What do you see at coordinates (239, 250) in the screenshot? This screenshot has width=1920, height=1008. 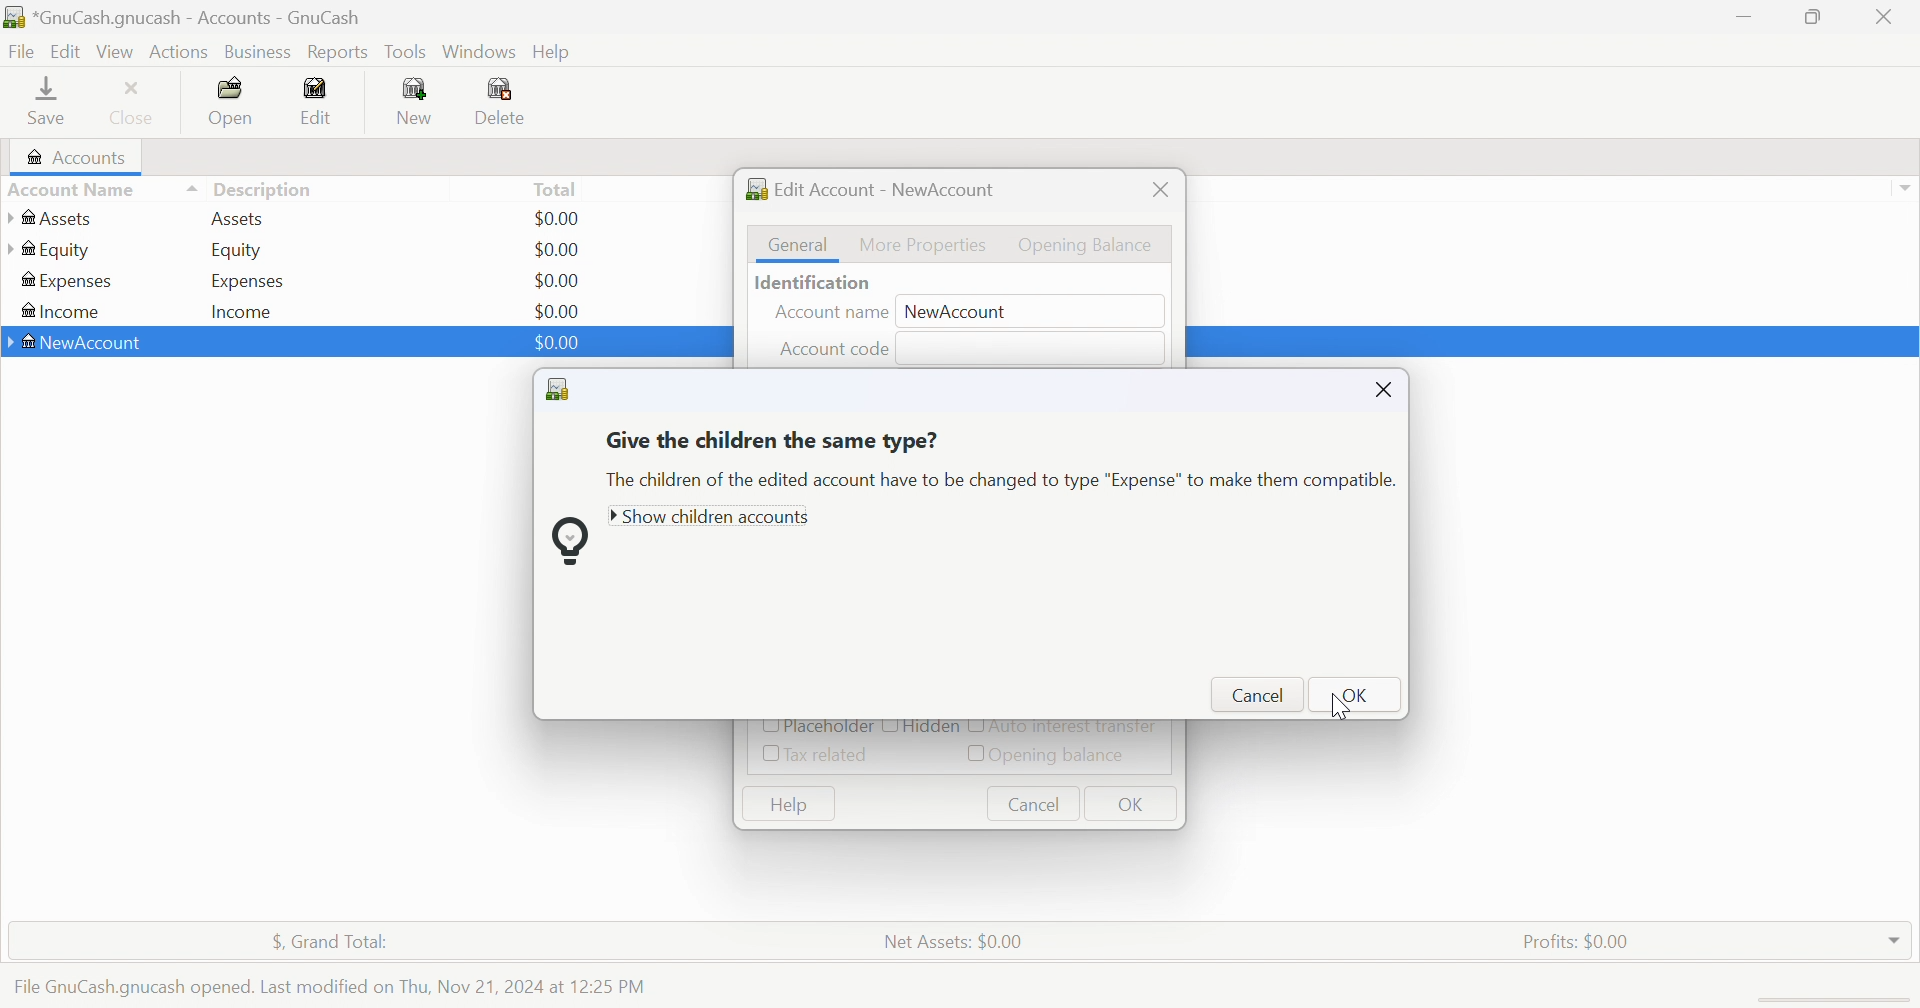 I see `Equity` at bounding box center [239, 250].